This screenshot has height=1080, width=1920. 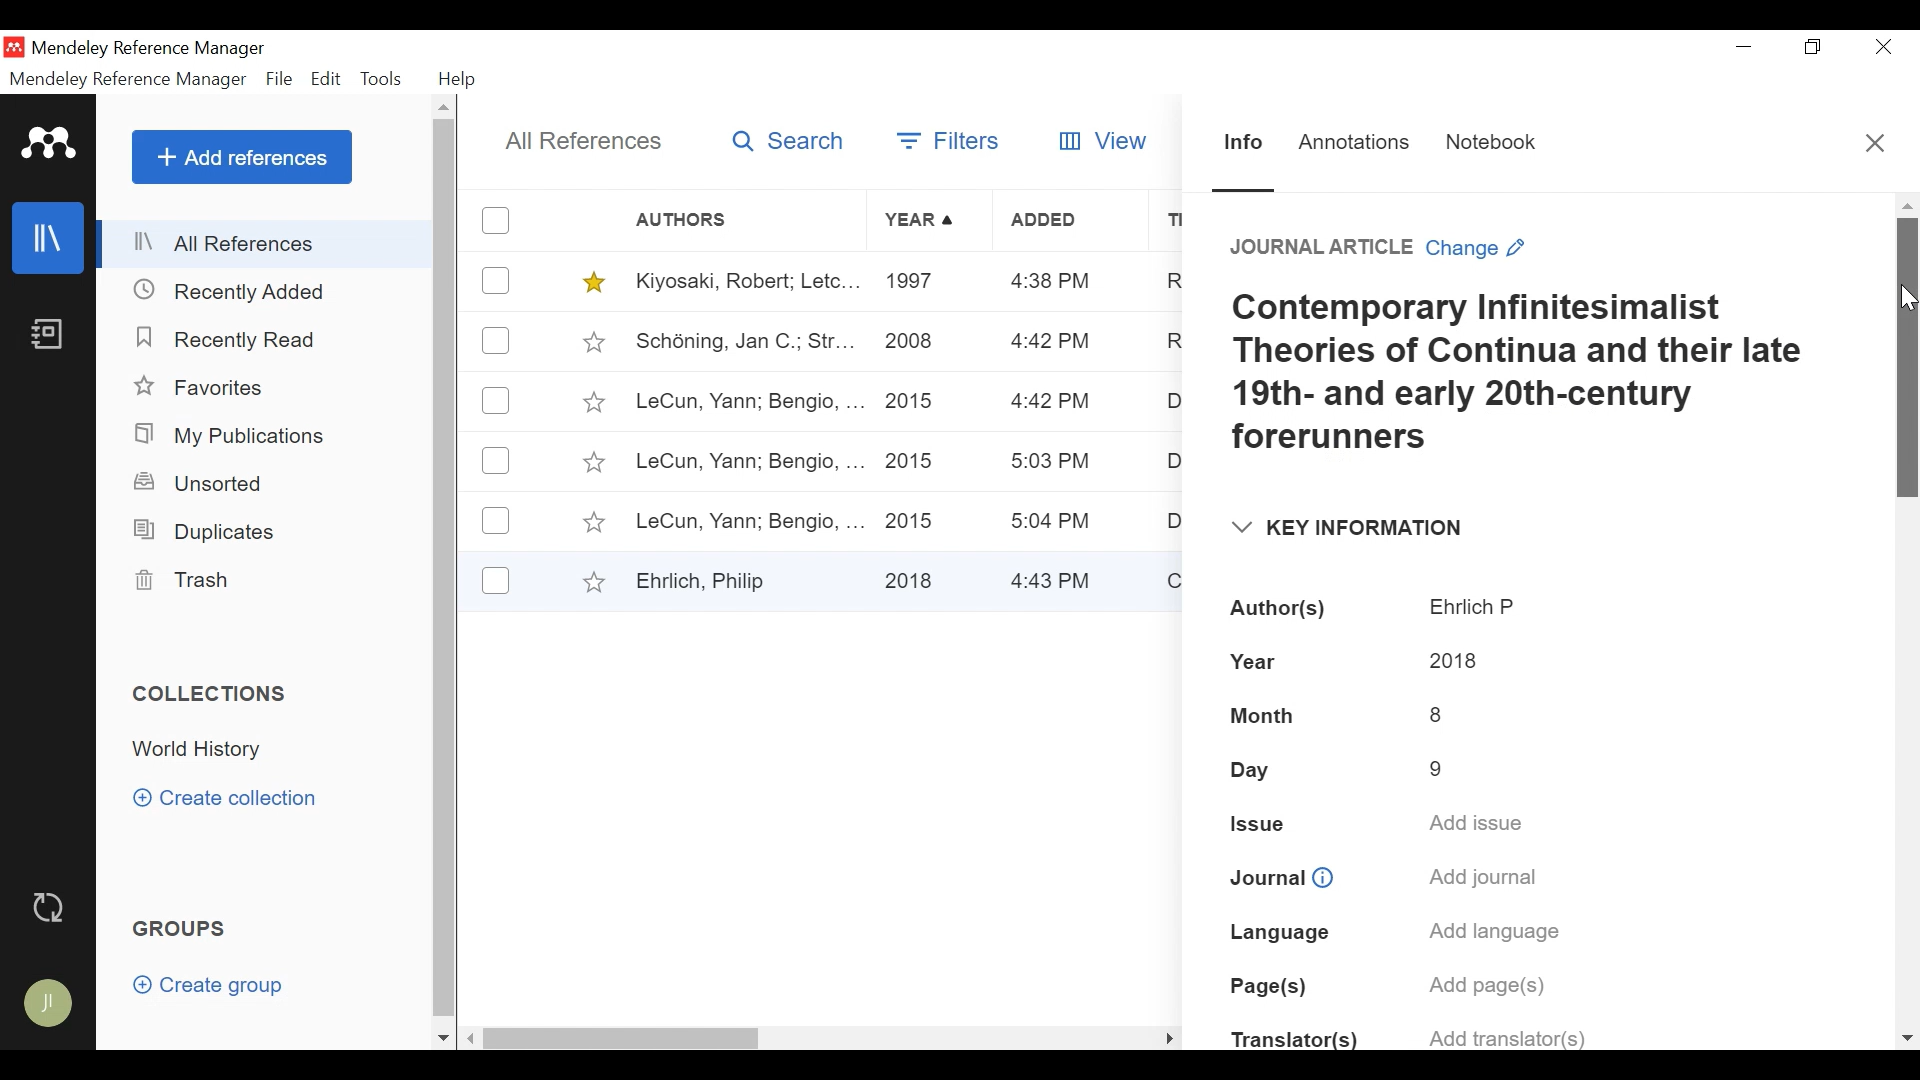 I want to click on Duplicates, so click(x=200, y=532).